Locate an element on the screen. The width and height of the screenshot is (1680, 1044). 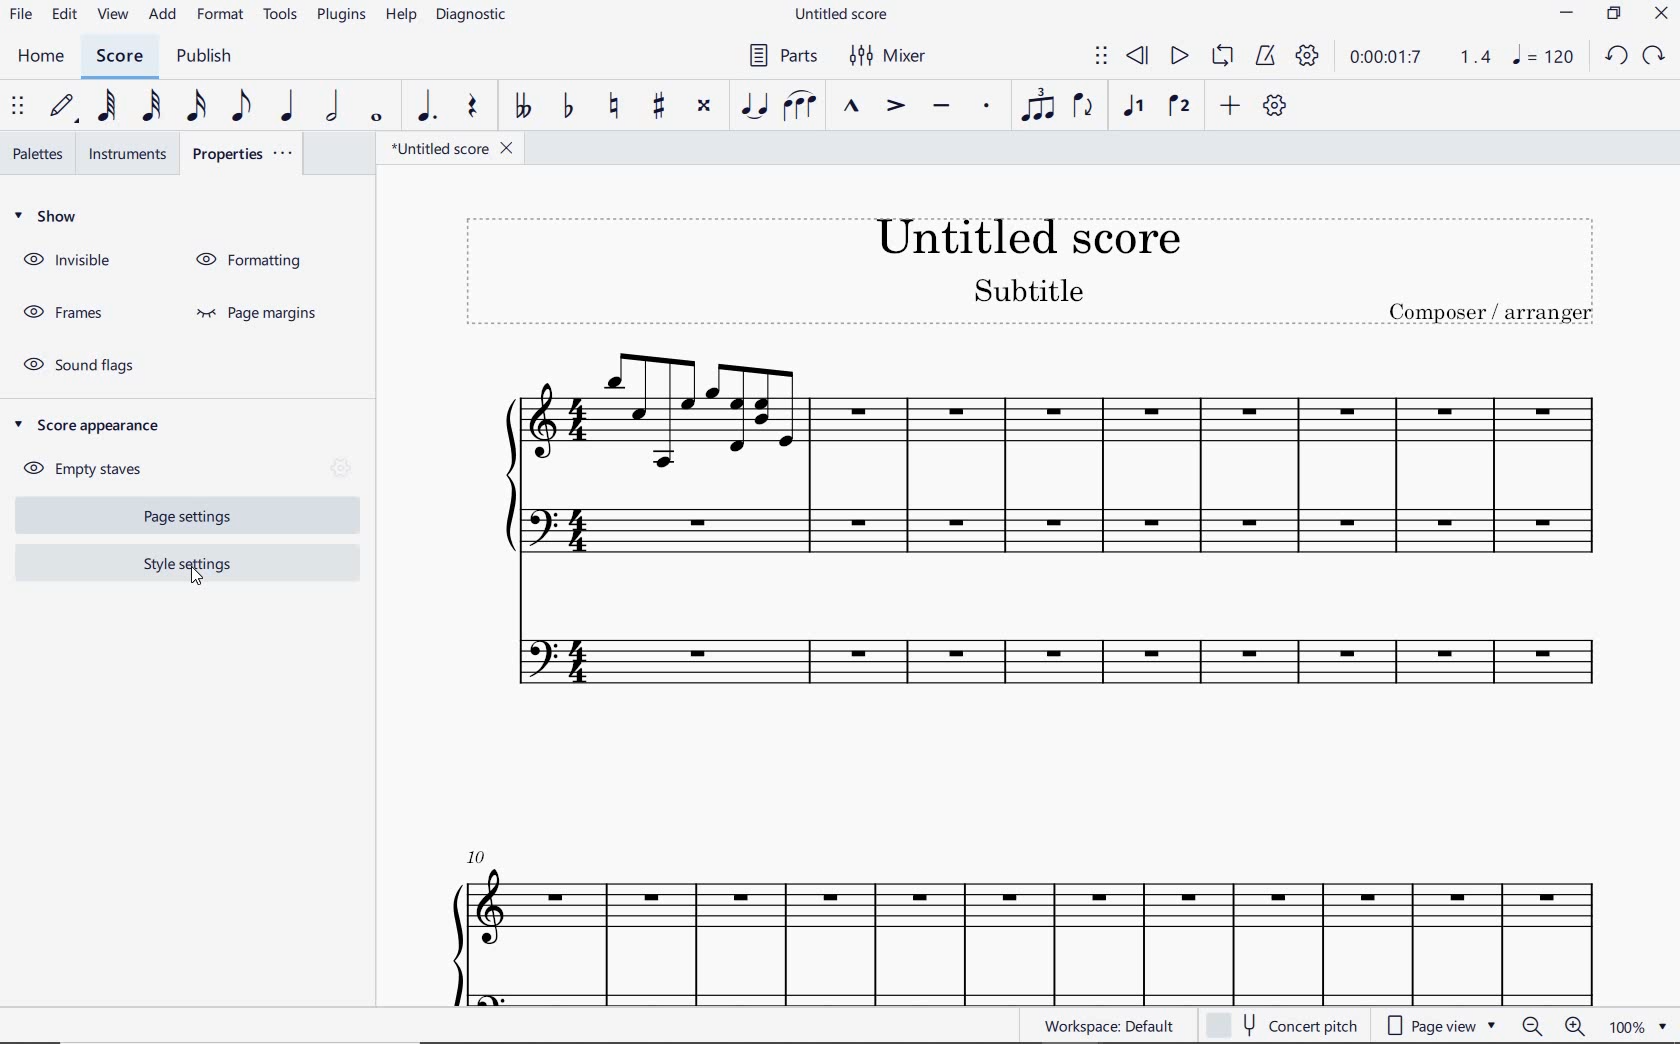
SELECT TO MOVE is located at coordinates (1102, 56).